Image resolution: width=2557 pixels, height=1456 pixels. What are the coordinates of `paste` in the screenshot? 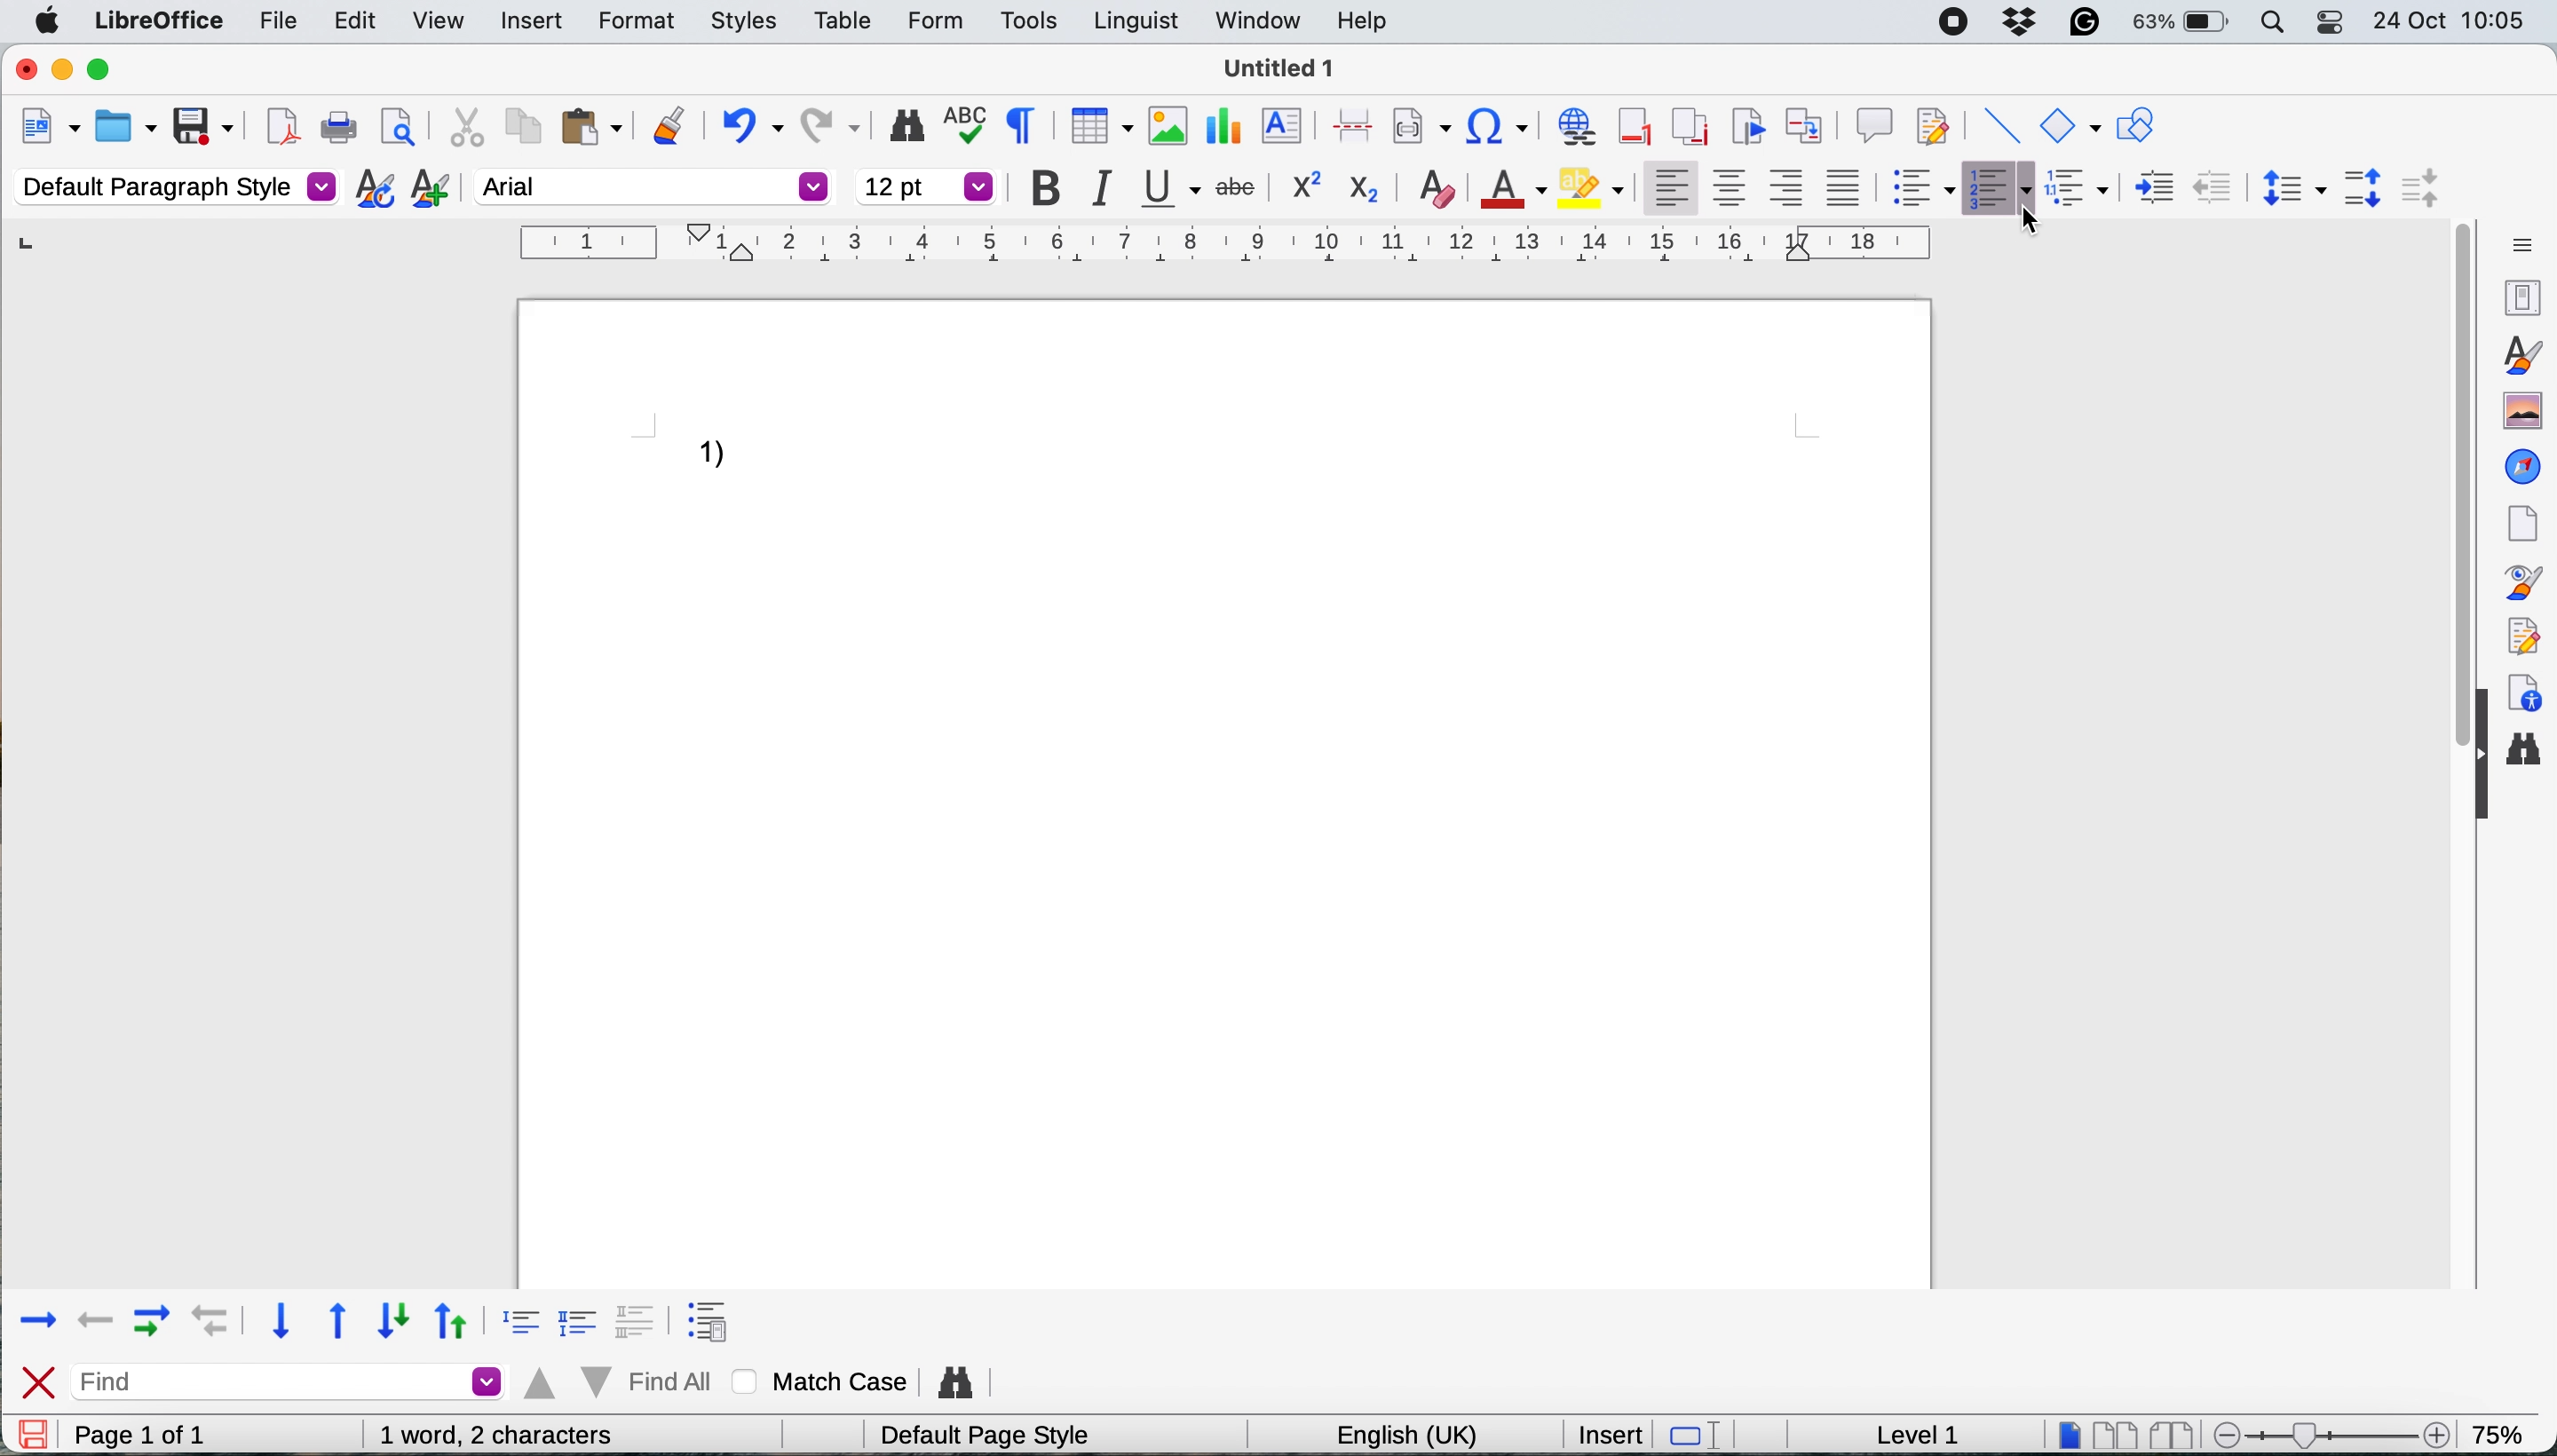 It's located at (592, 126).